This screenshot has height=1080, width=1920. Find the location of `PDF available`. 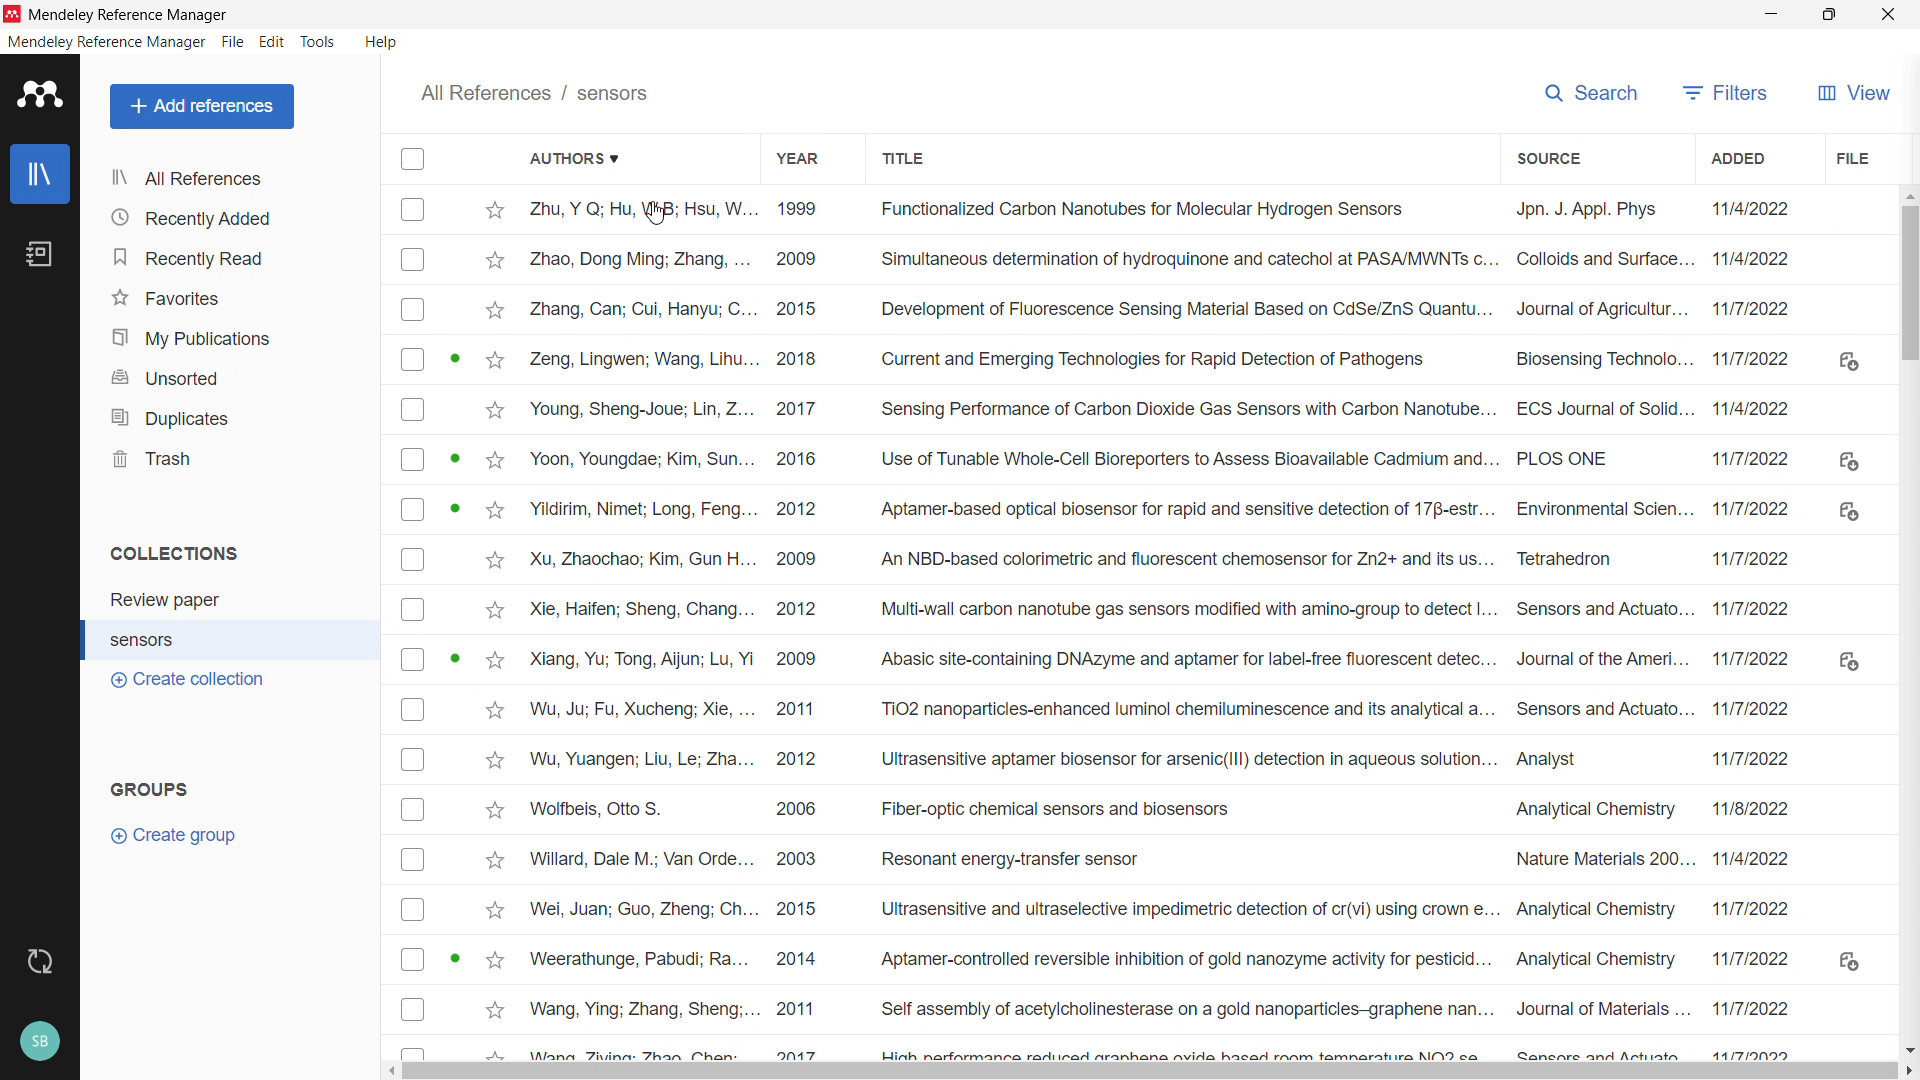

PDF available is located at coordinates (454, 656).